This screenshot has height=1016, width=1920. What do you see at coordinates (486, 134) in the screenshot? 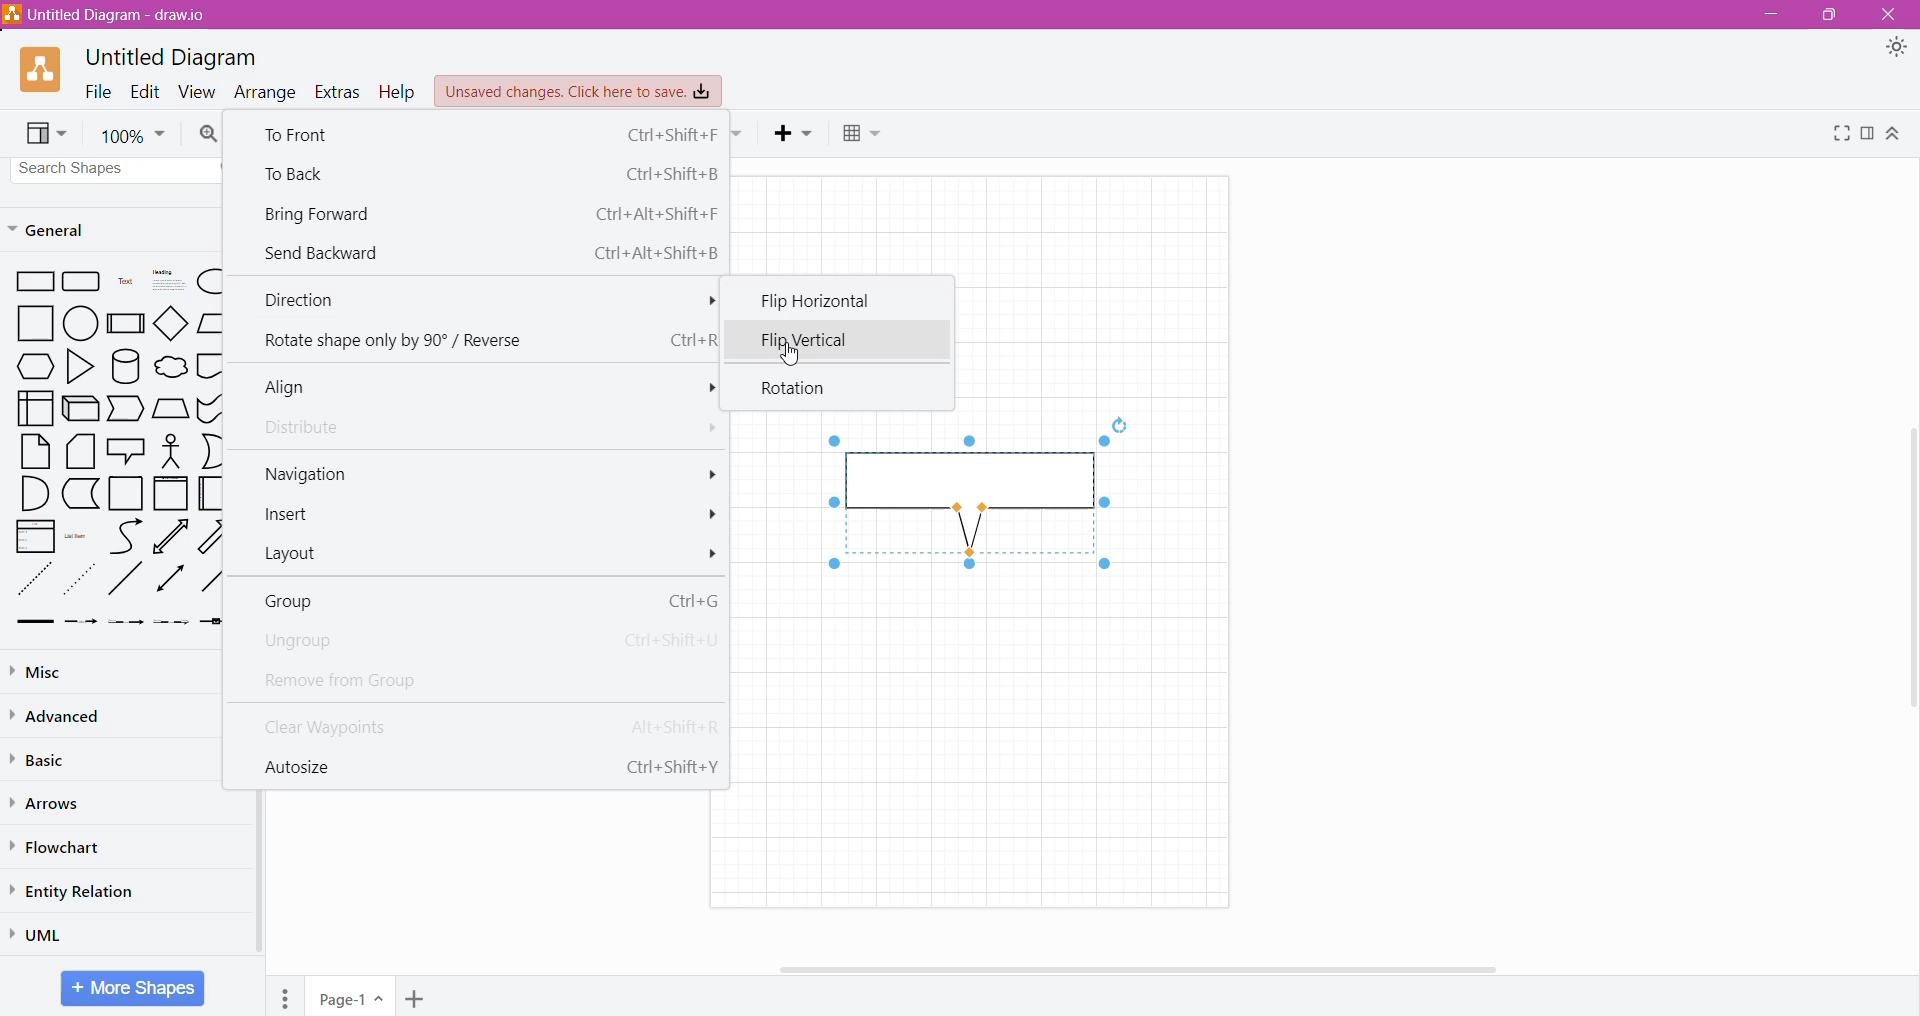
I see `To Front` at bounding box center [486, 134].